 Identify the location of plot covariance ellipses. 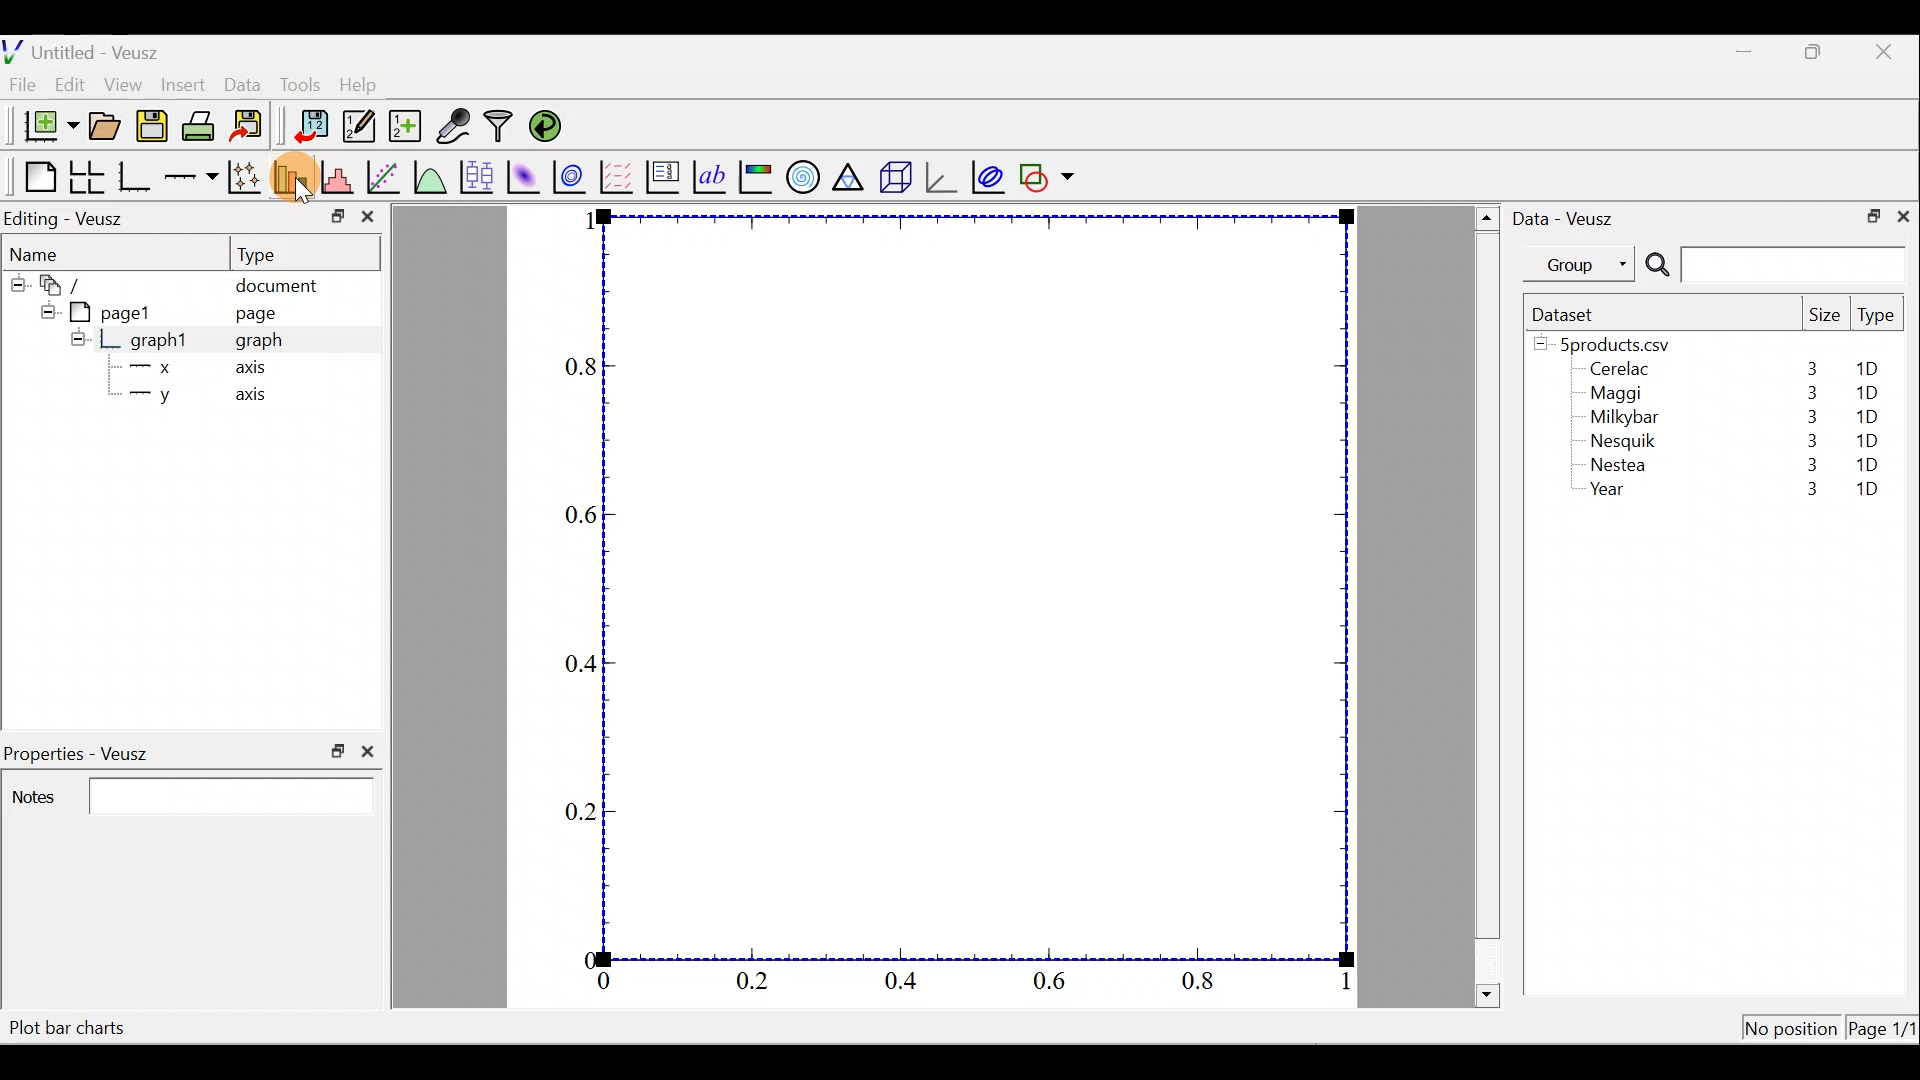
(990, 175).